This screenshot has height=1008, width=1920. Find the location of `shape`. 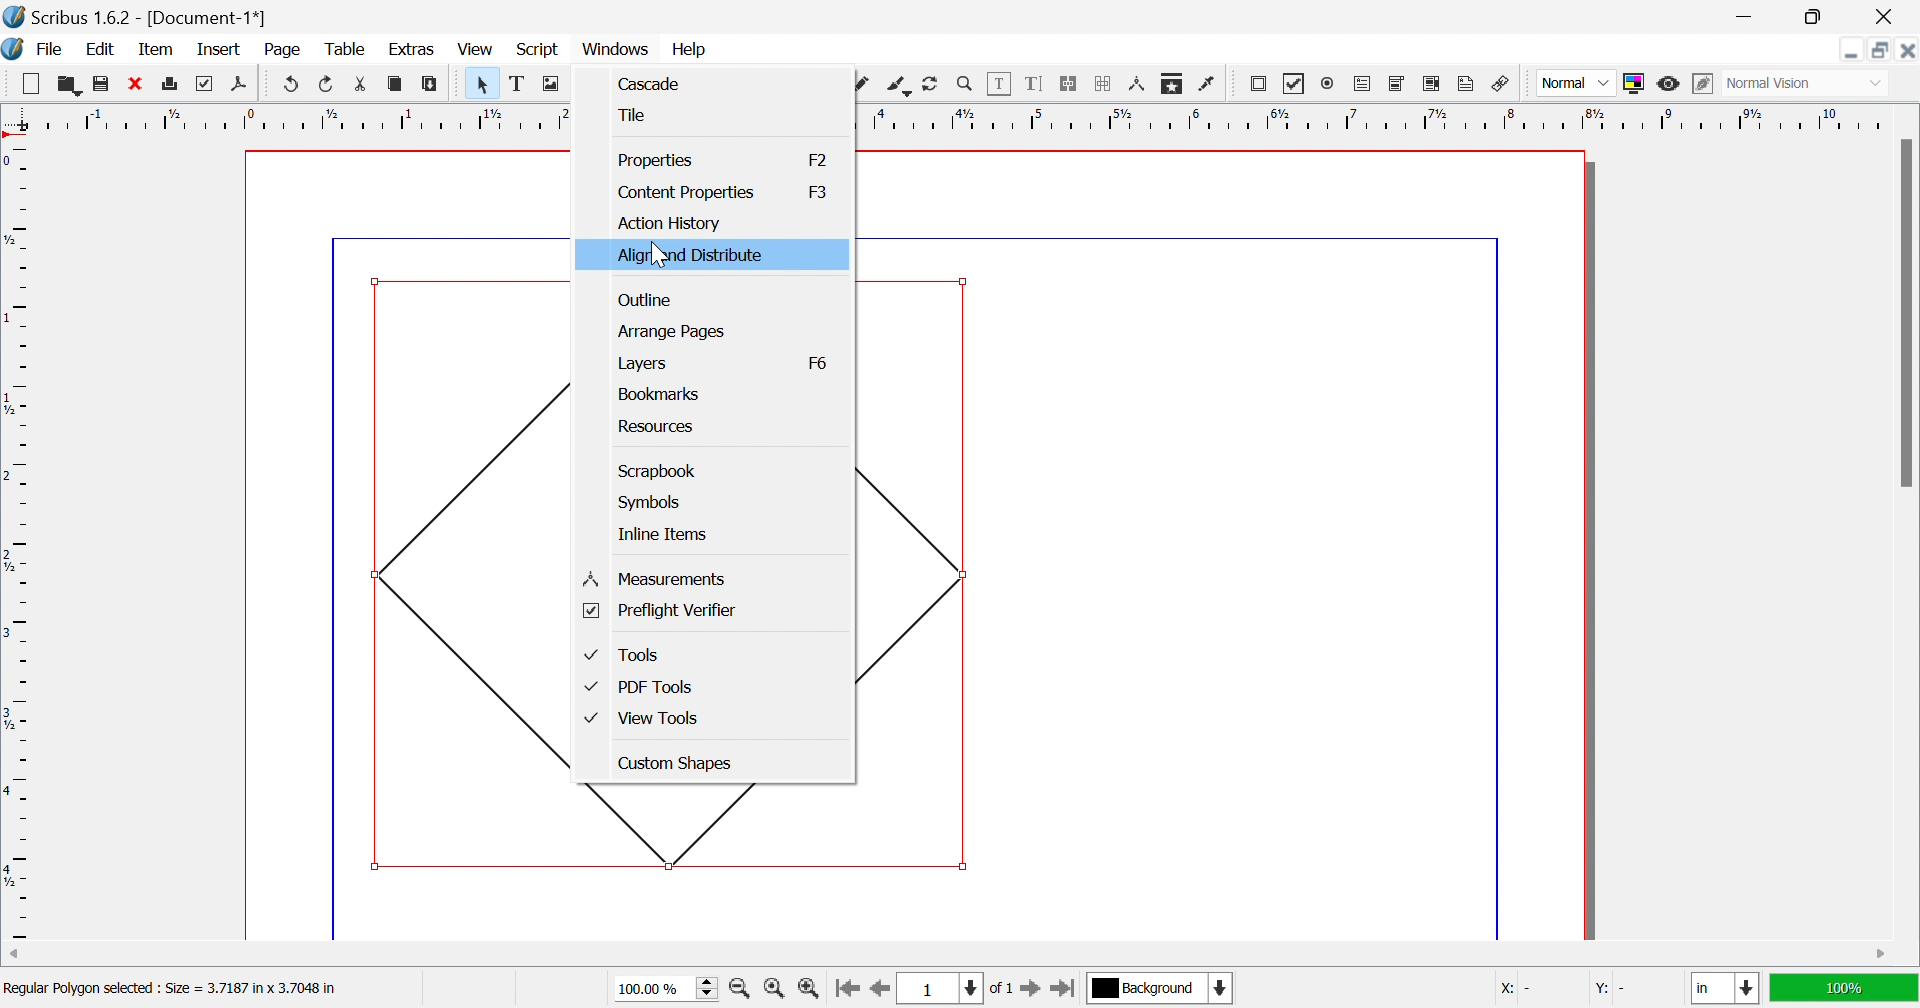

shape is located at coordinates (715, 824).